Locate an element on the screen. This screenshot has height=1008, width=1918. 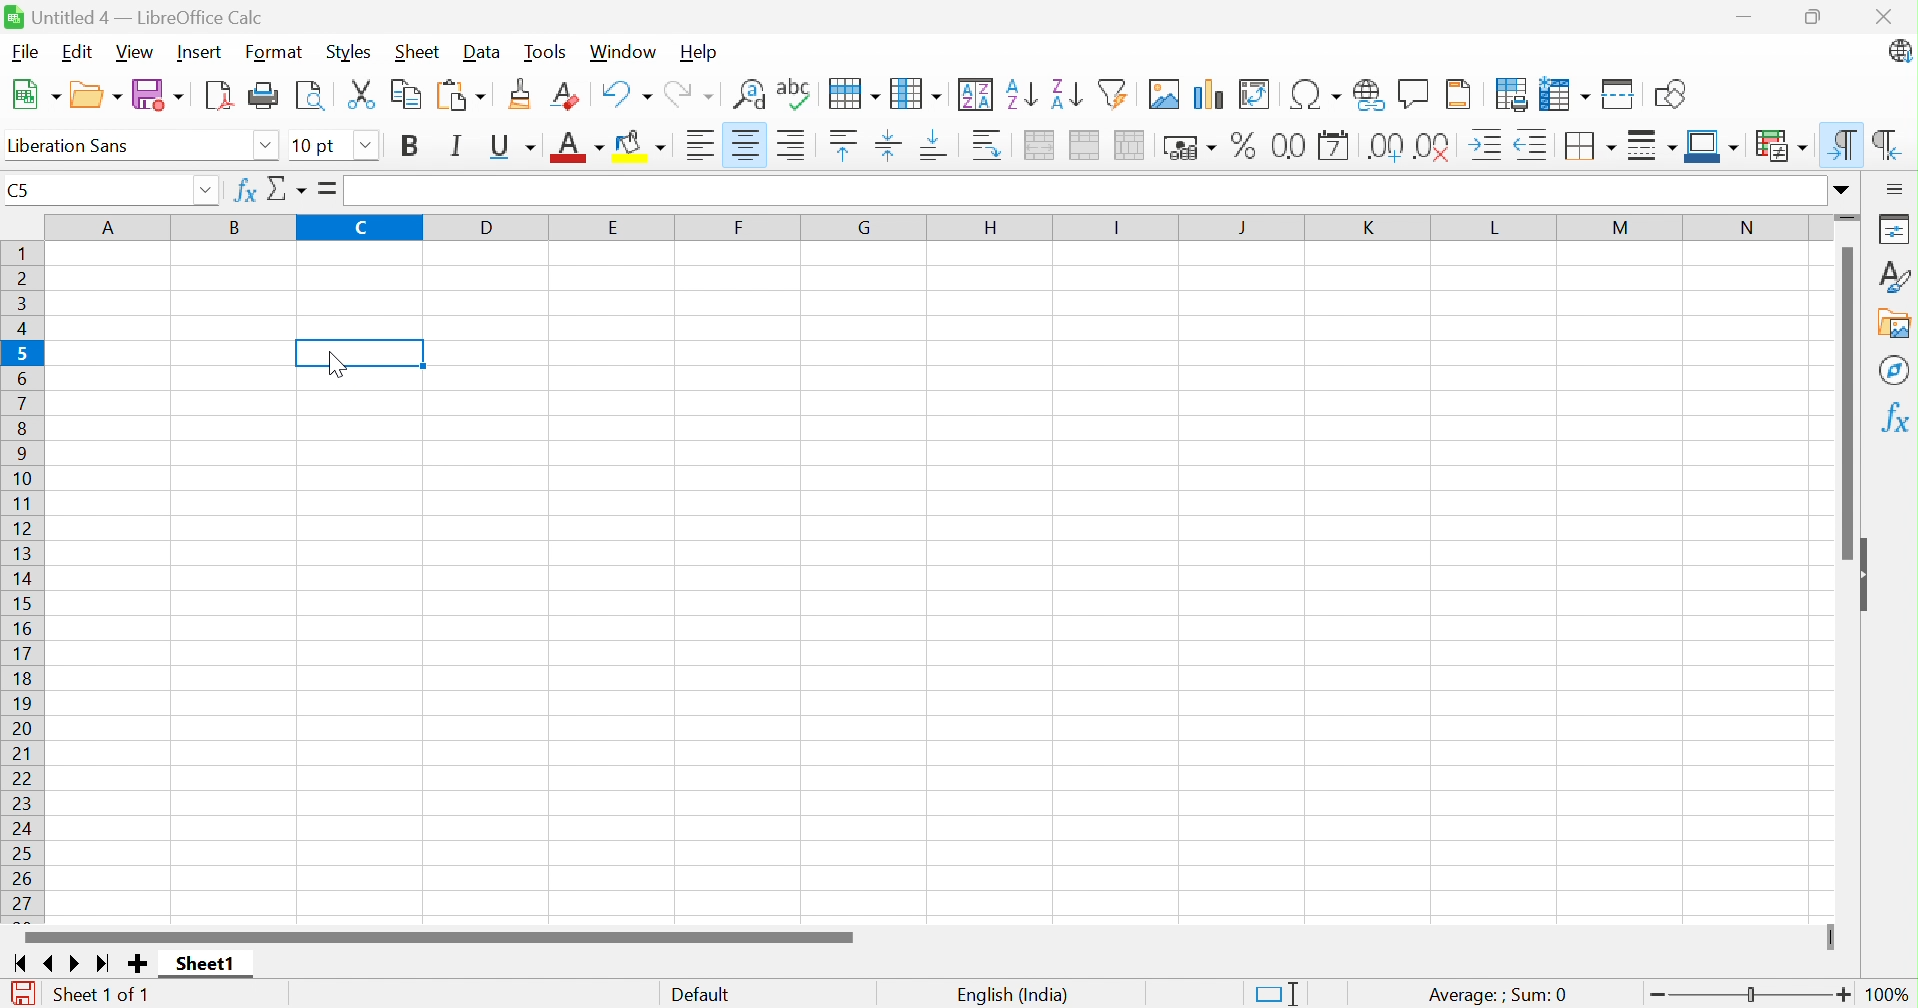
Align Bottom is located at coordinates (938, 148).